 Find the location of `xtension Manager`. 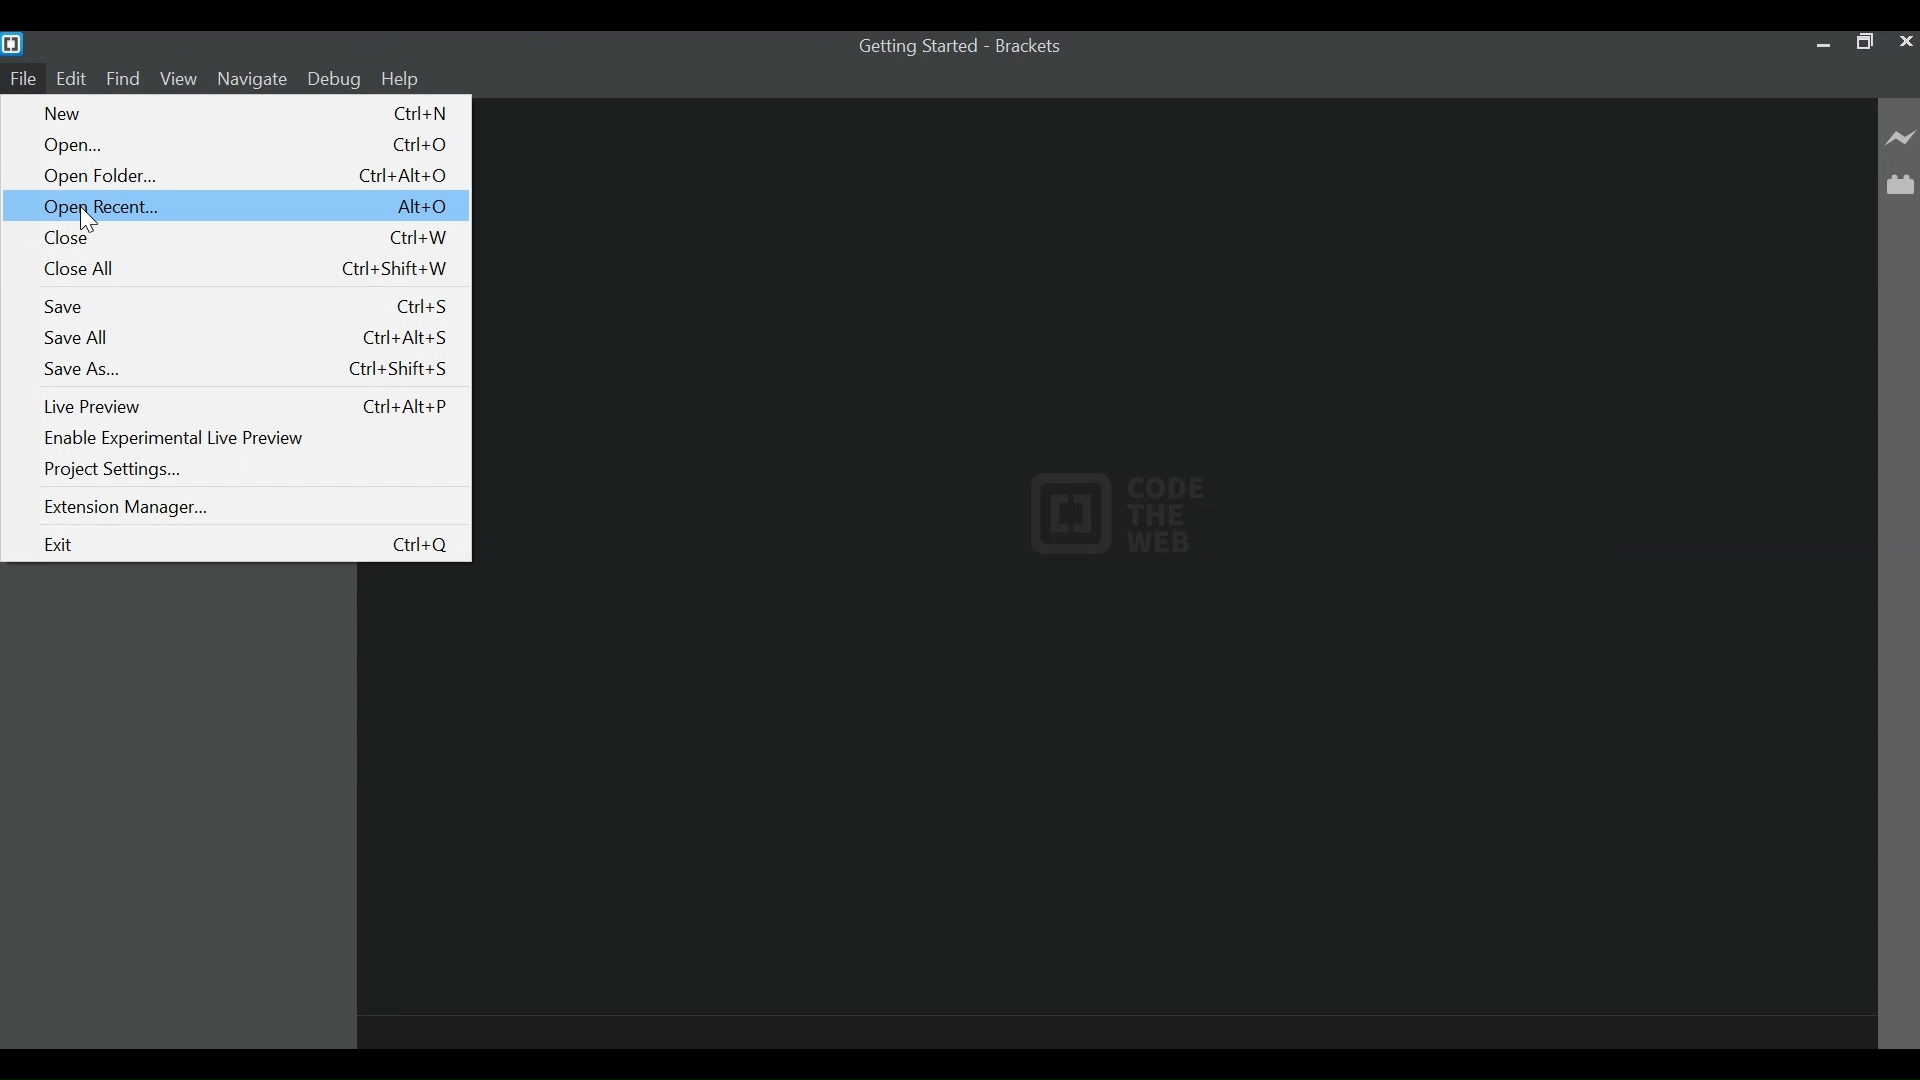

xtension Manager is located at coordinates (130, 509).